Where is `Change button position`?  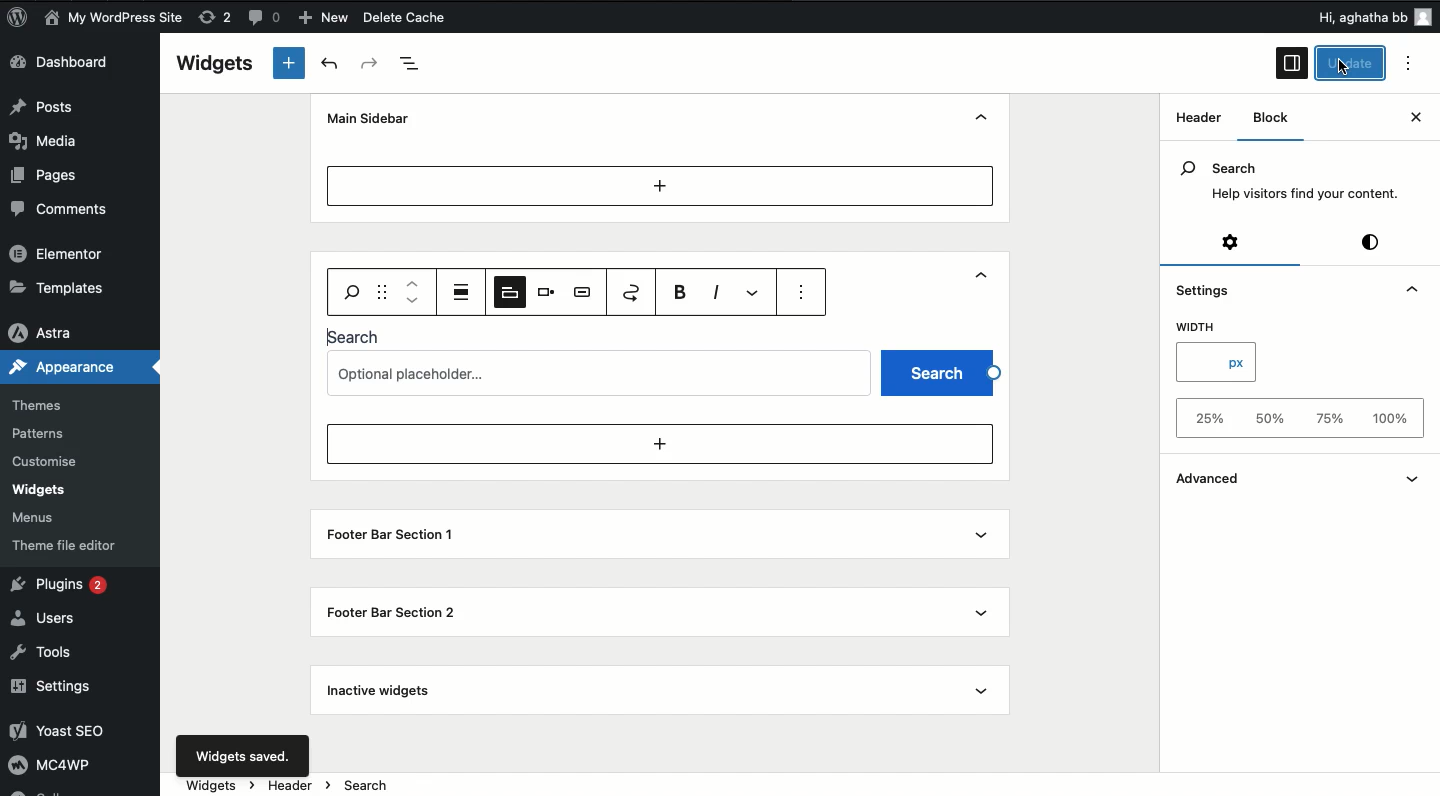
Change button position is located at coordinates (547, 291).